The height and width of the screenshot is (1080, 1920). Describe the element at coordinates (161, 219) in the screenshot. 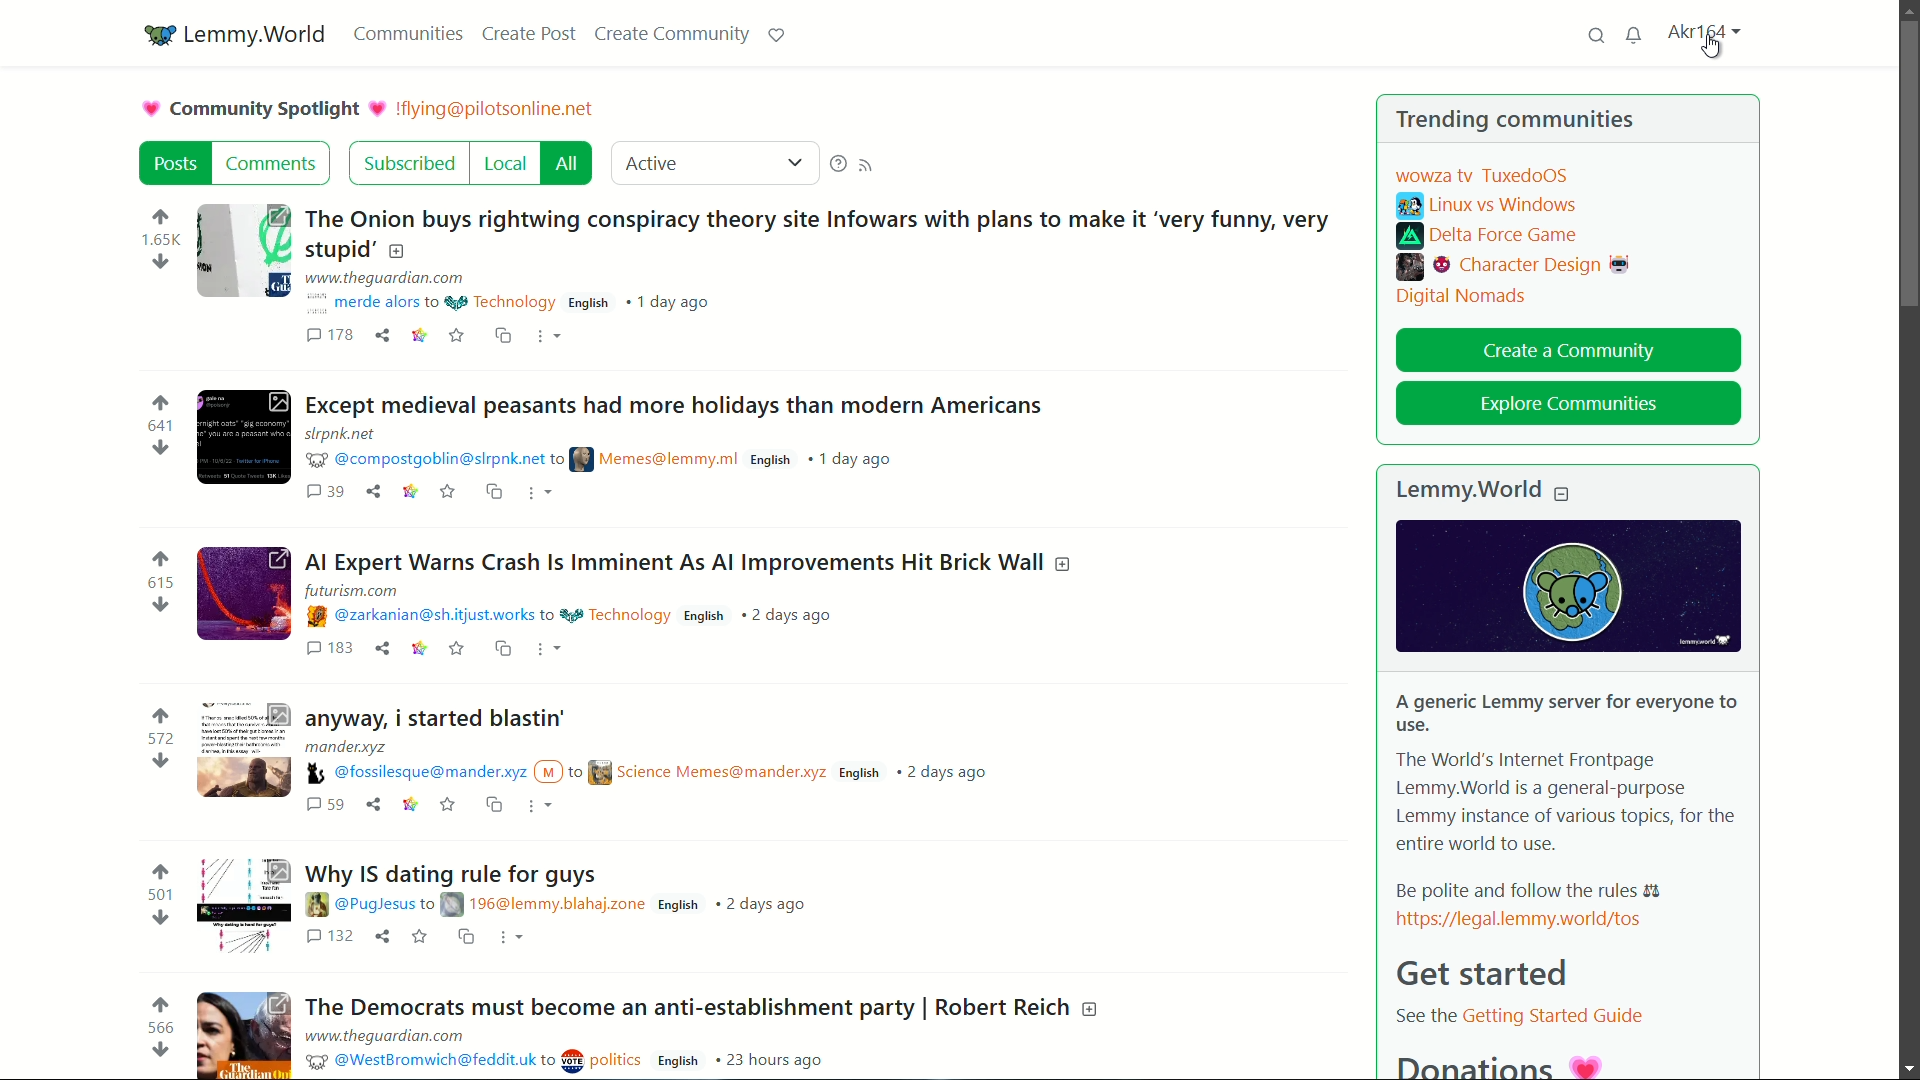

I see `upvote` at that location.